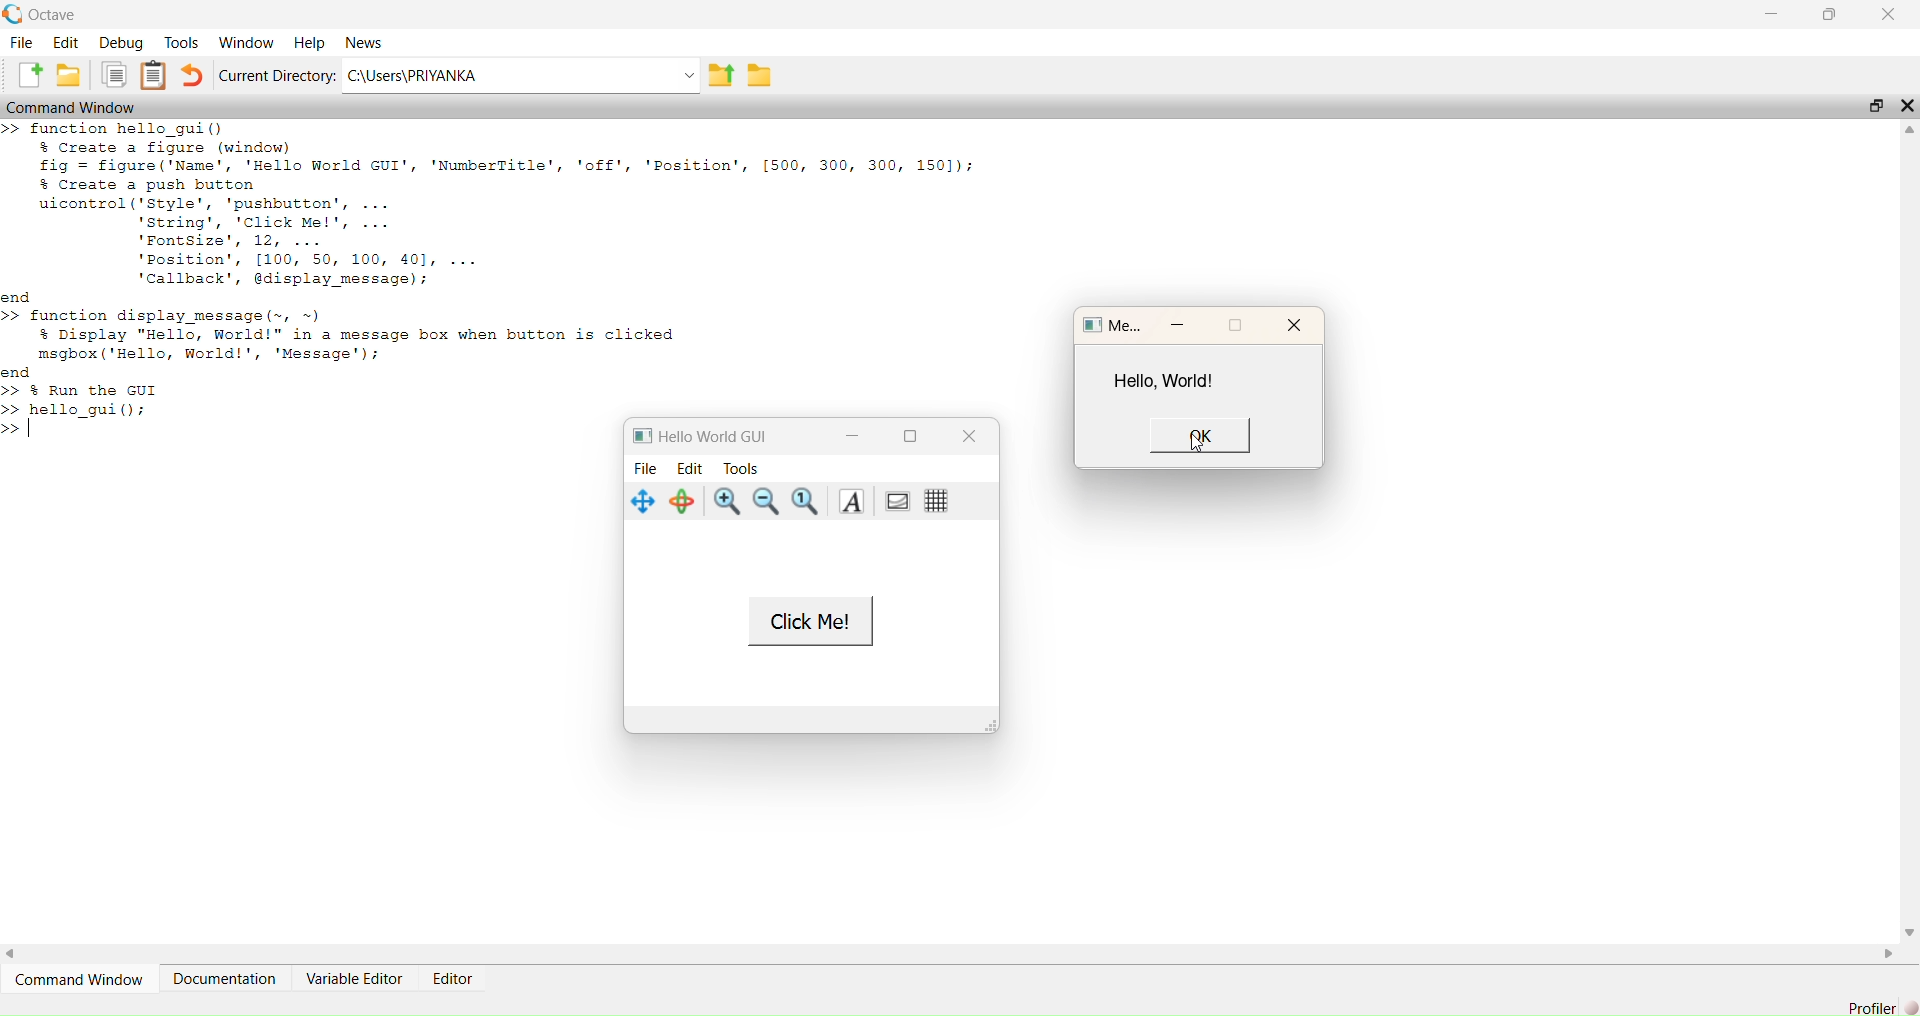 The height and width of the screenshot is (1016, 1920). What do you see at coordinates (124, 43) in the screenshot?
I see `Debug` at bounding box center [124, 43].